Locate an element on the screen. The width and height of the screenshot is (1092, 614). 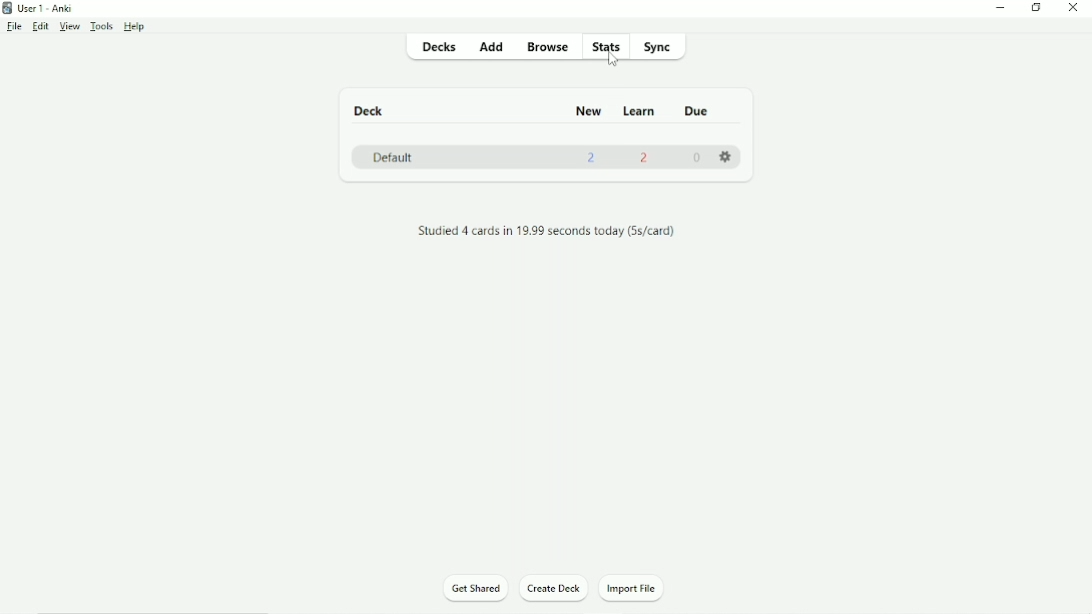
Due is located at coordinates (699, 111).